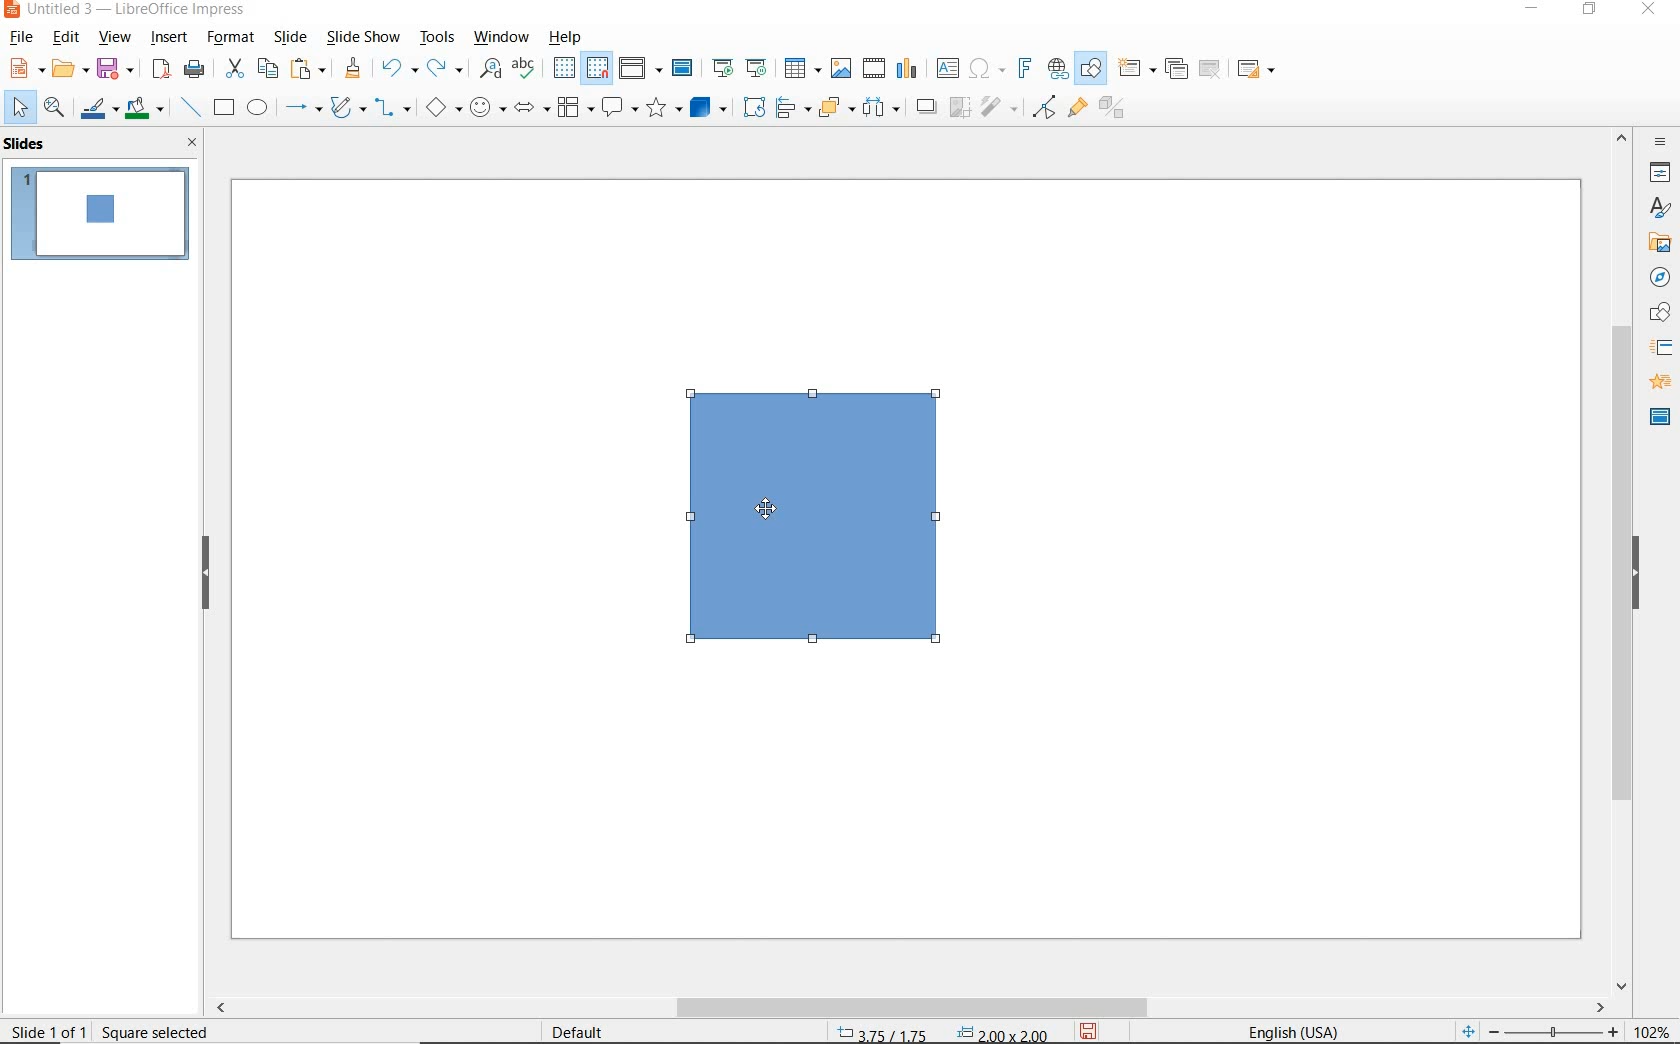  What do you see at coordinates (927, 107) in the screenshot?
I see `shadow` at bounding box center [927, 107].